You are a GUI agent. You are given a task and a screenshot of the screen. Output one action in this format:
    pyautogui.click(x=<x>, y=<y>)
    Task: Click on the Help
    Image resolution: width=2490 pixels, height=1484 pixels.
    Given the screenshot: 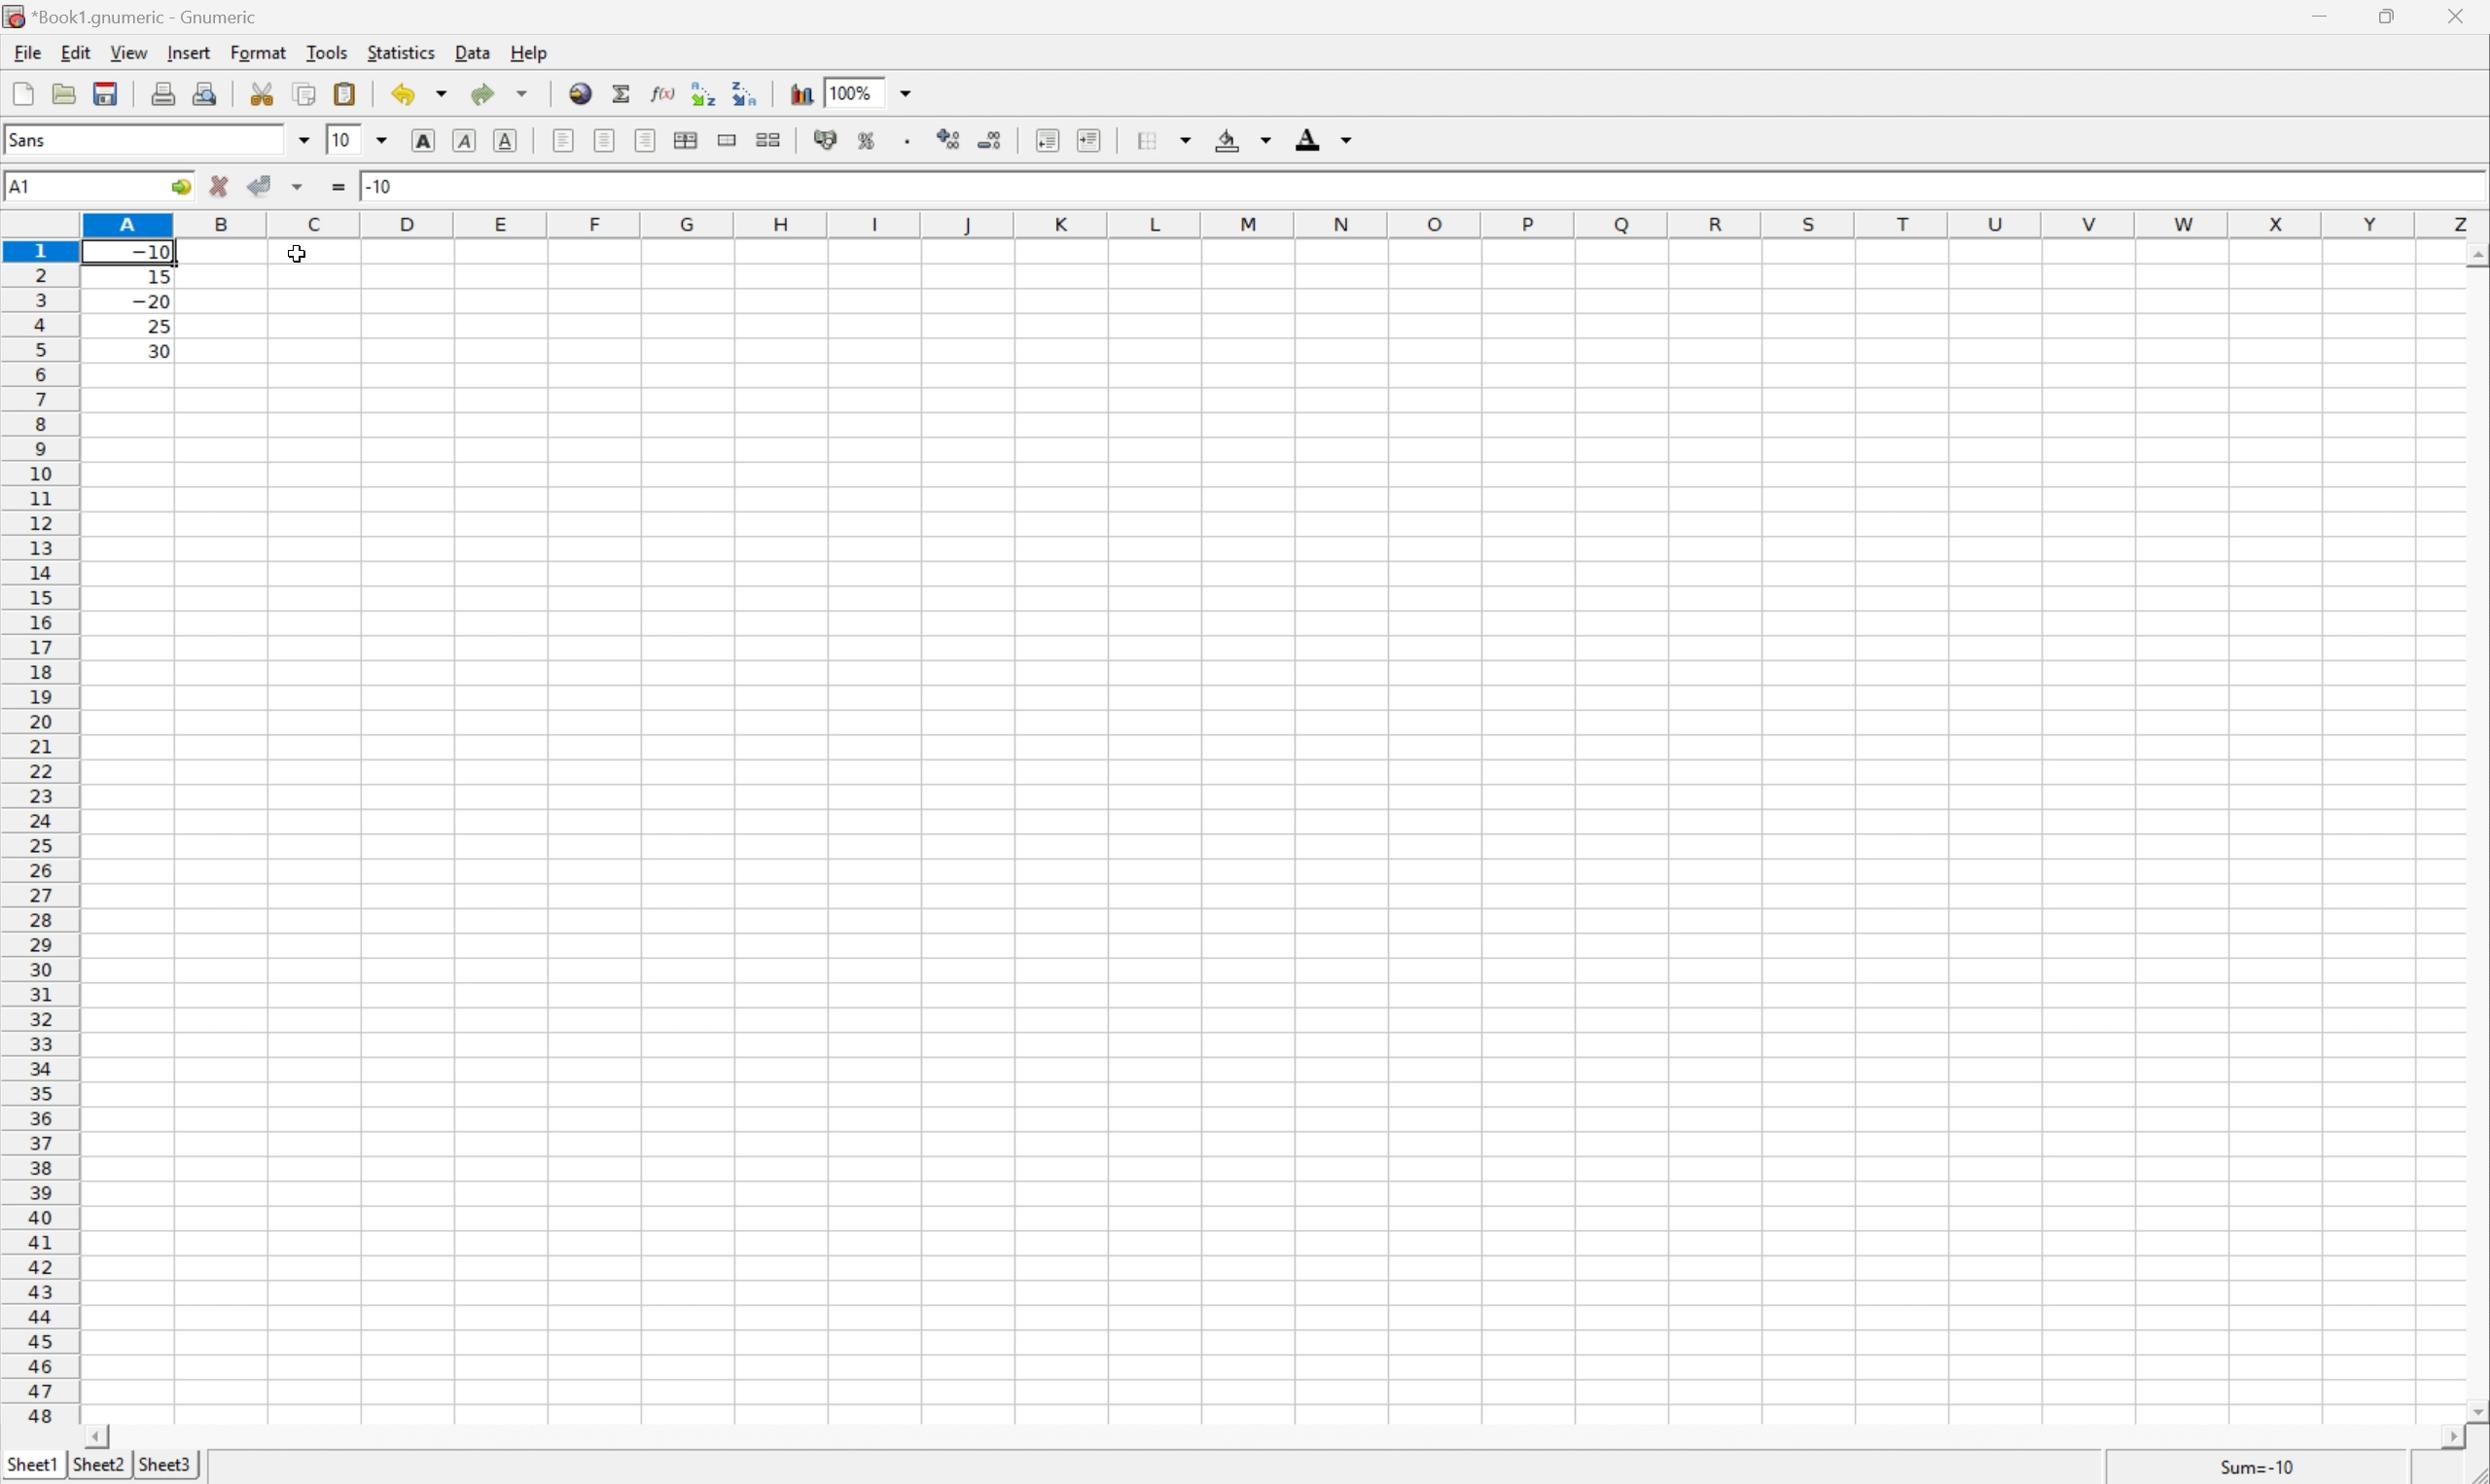 What is the action you would take?
    pyautogui.click(x=529, y=54)
    